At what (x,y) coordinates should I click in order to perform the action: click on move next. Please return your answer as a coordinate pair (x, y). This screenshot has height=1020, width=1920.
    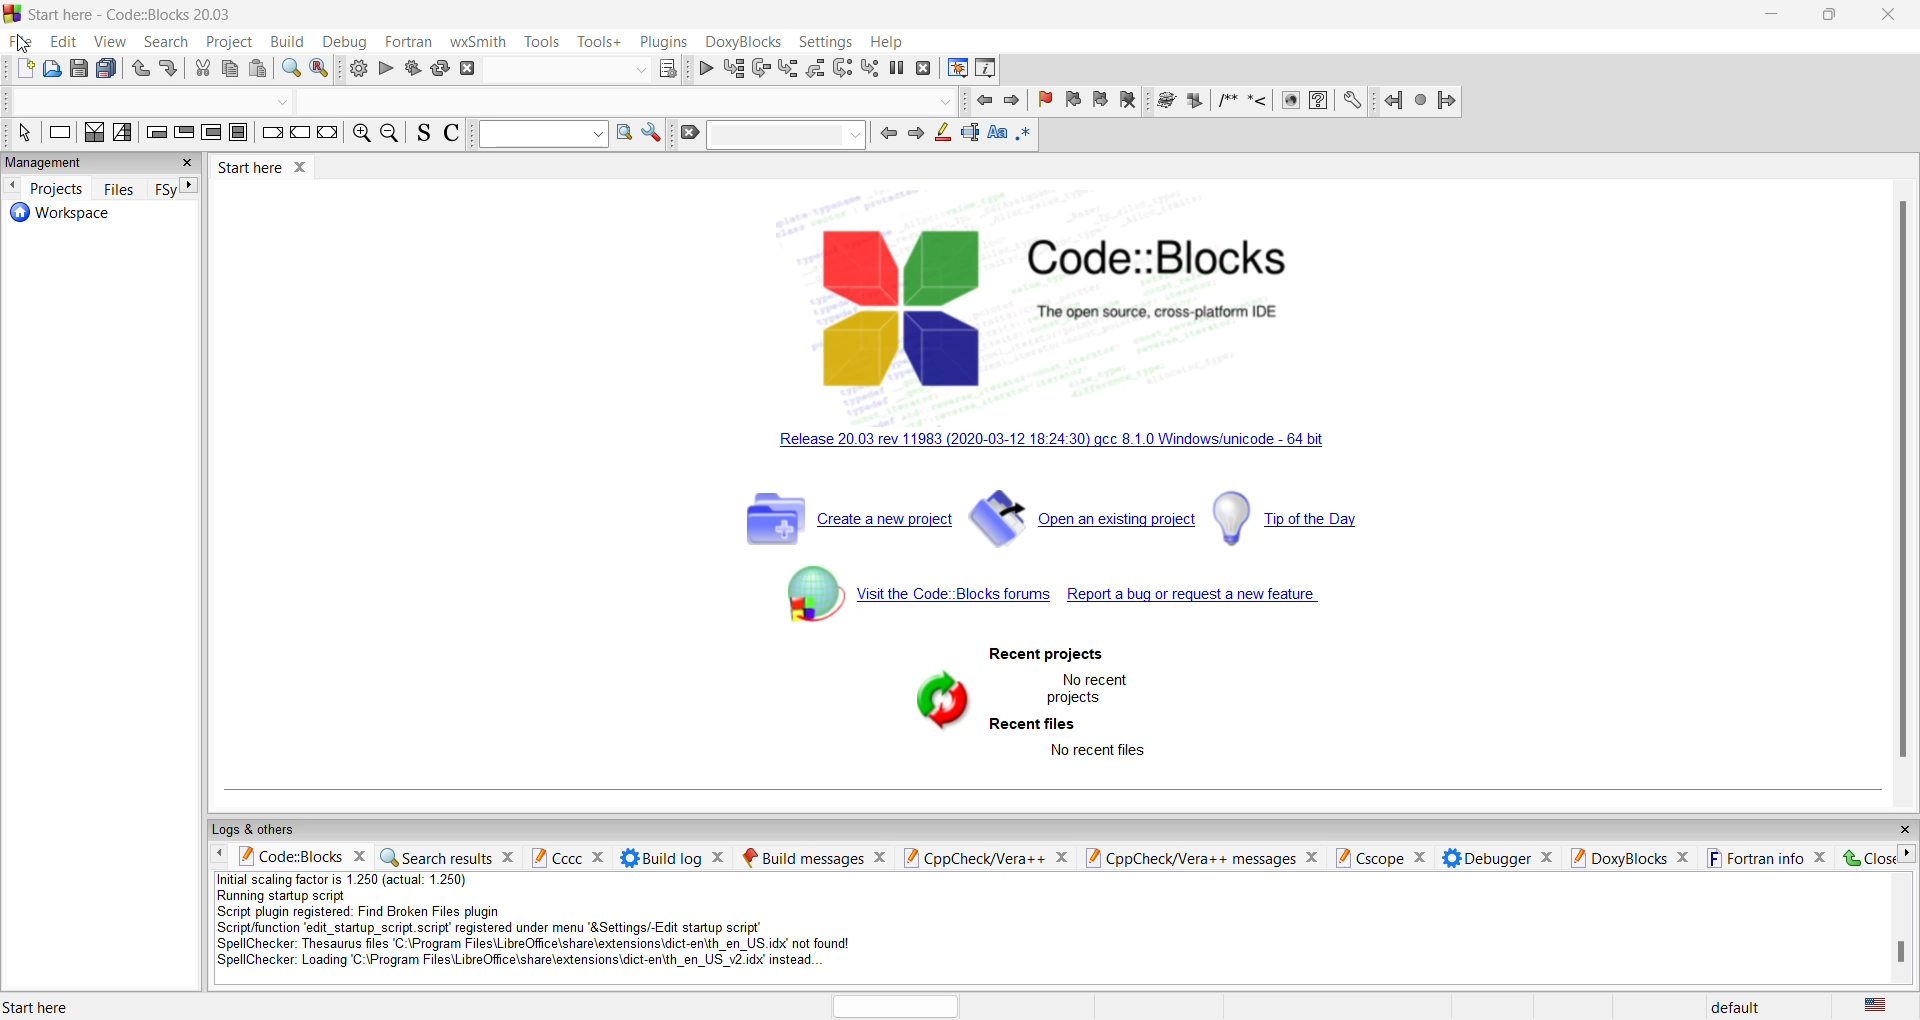
    Looking at the image, I should click on (15, 187).